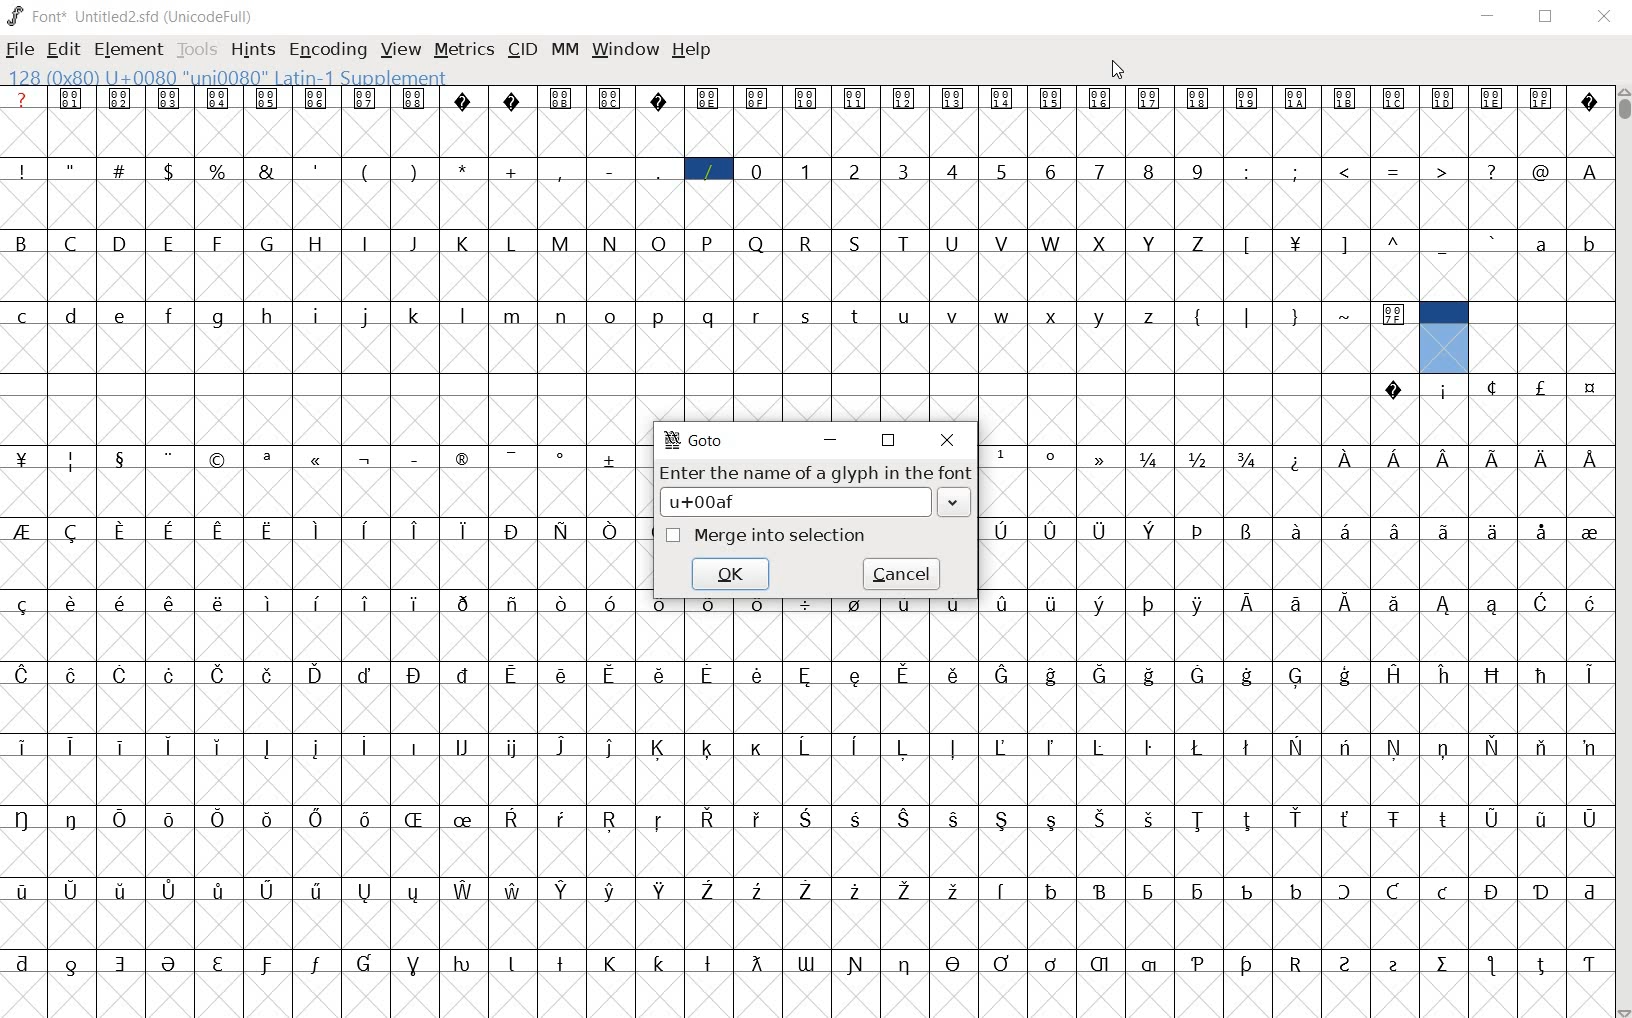 The height and width of the screenshot is (1018, 1632). Describe the element at coordinates (1100, 170) in the screenshot. I see `7` at that location.